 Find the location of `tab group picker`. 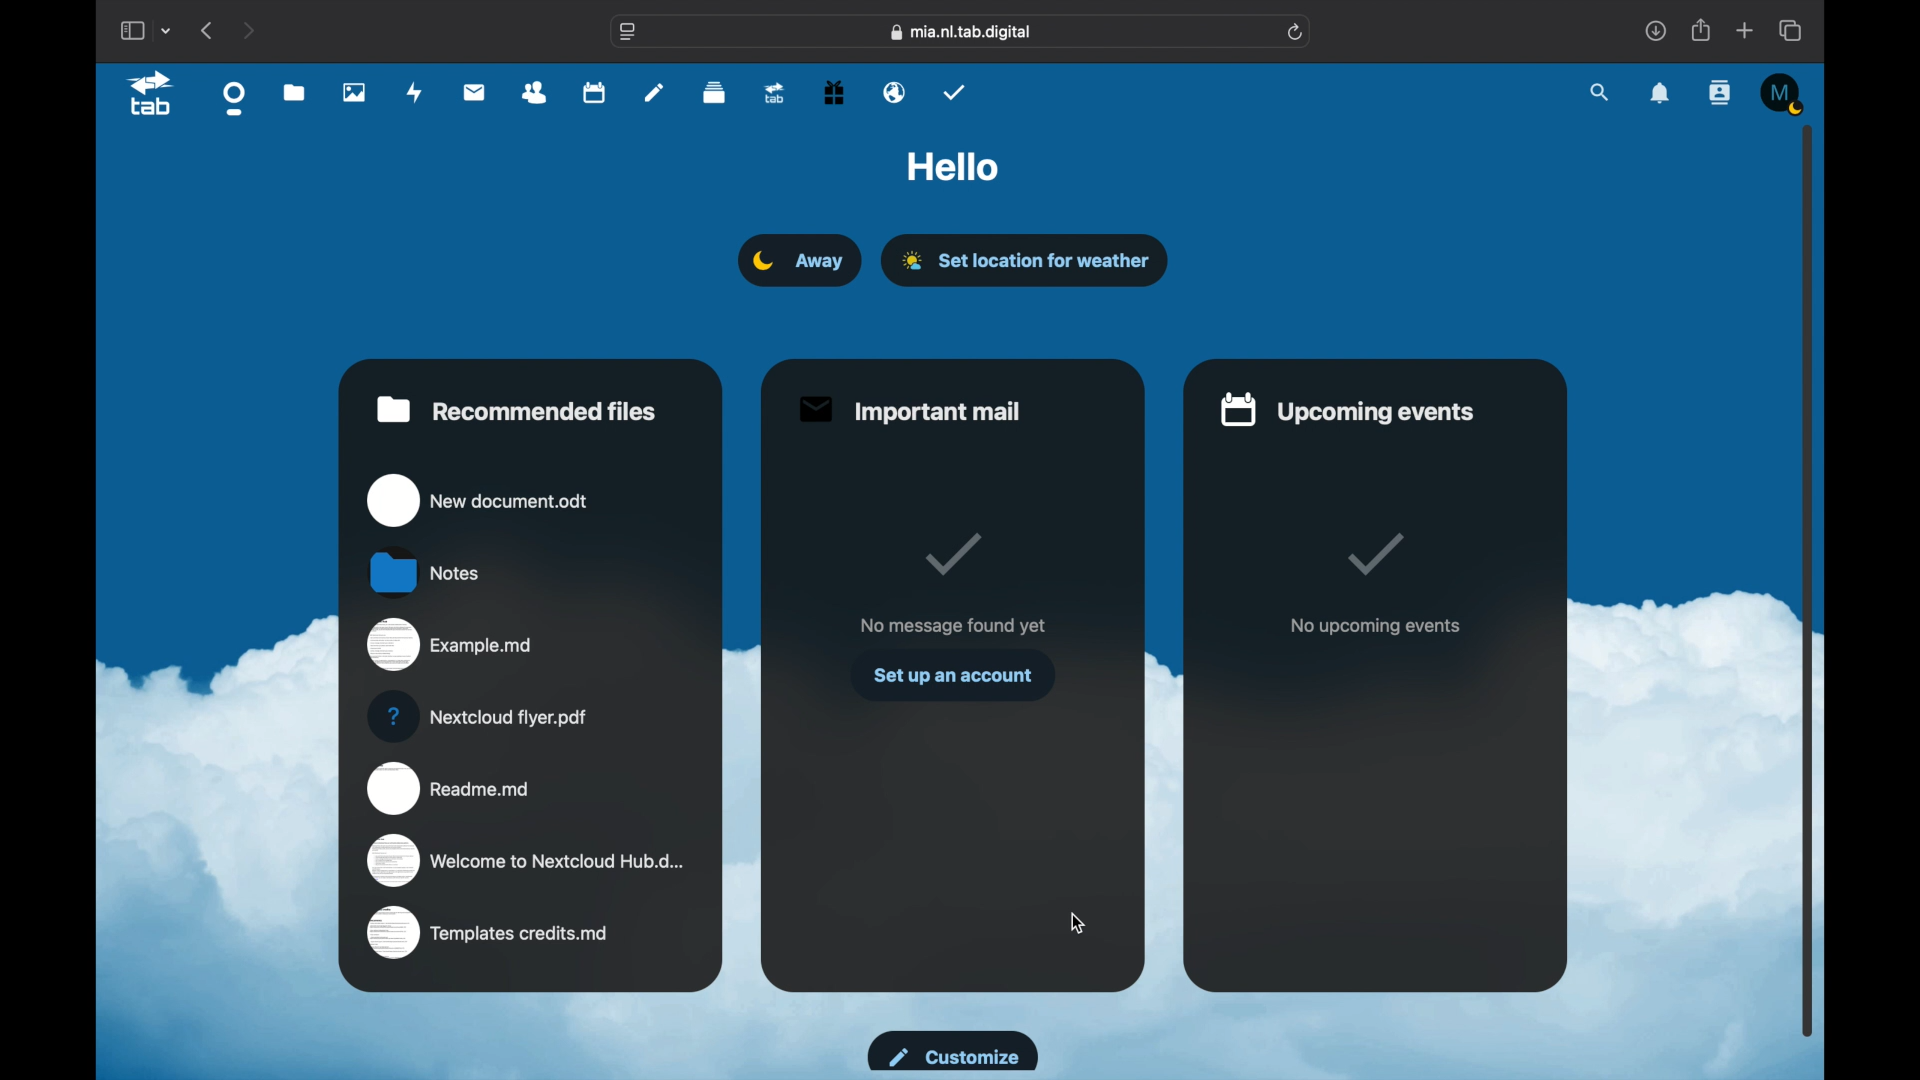

tab group picker is located at coordinates (167, 30).